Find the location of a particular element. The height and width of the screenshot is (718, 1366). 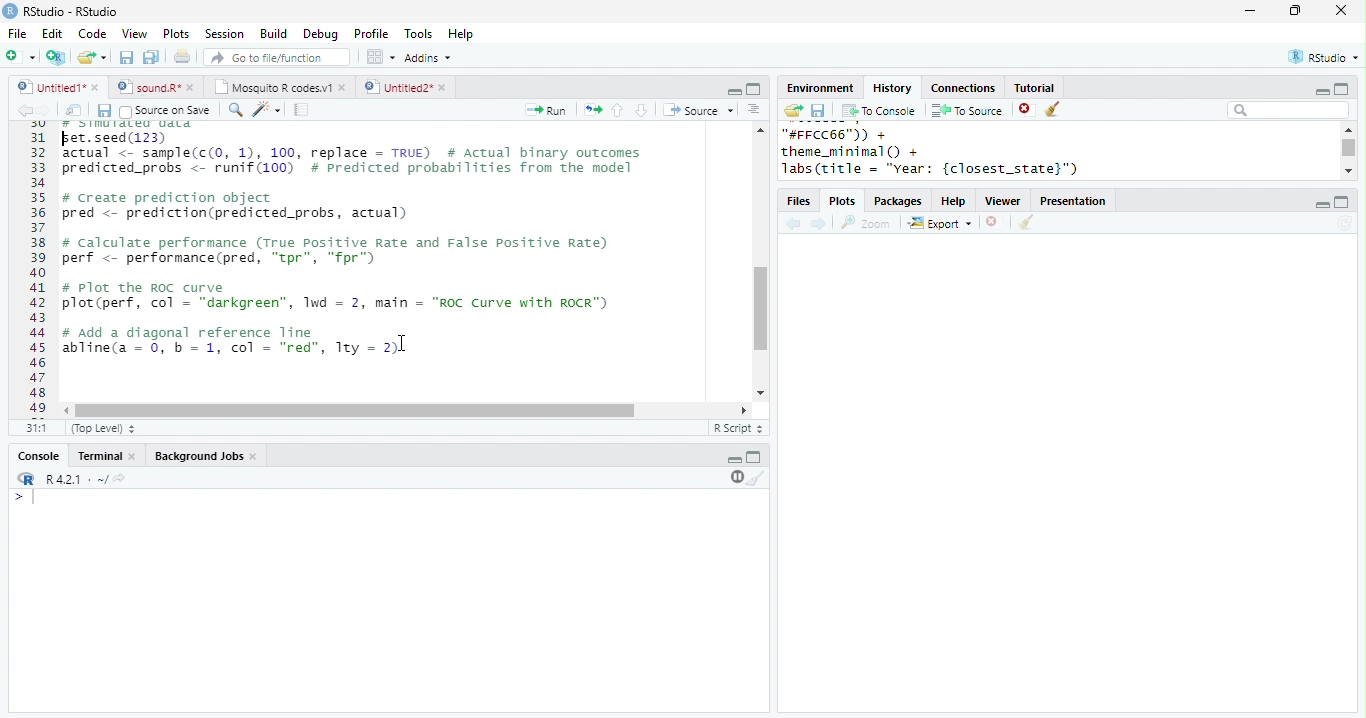

Untitled 1 is located at coordinates (48, 86).